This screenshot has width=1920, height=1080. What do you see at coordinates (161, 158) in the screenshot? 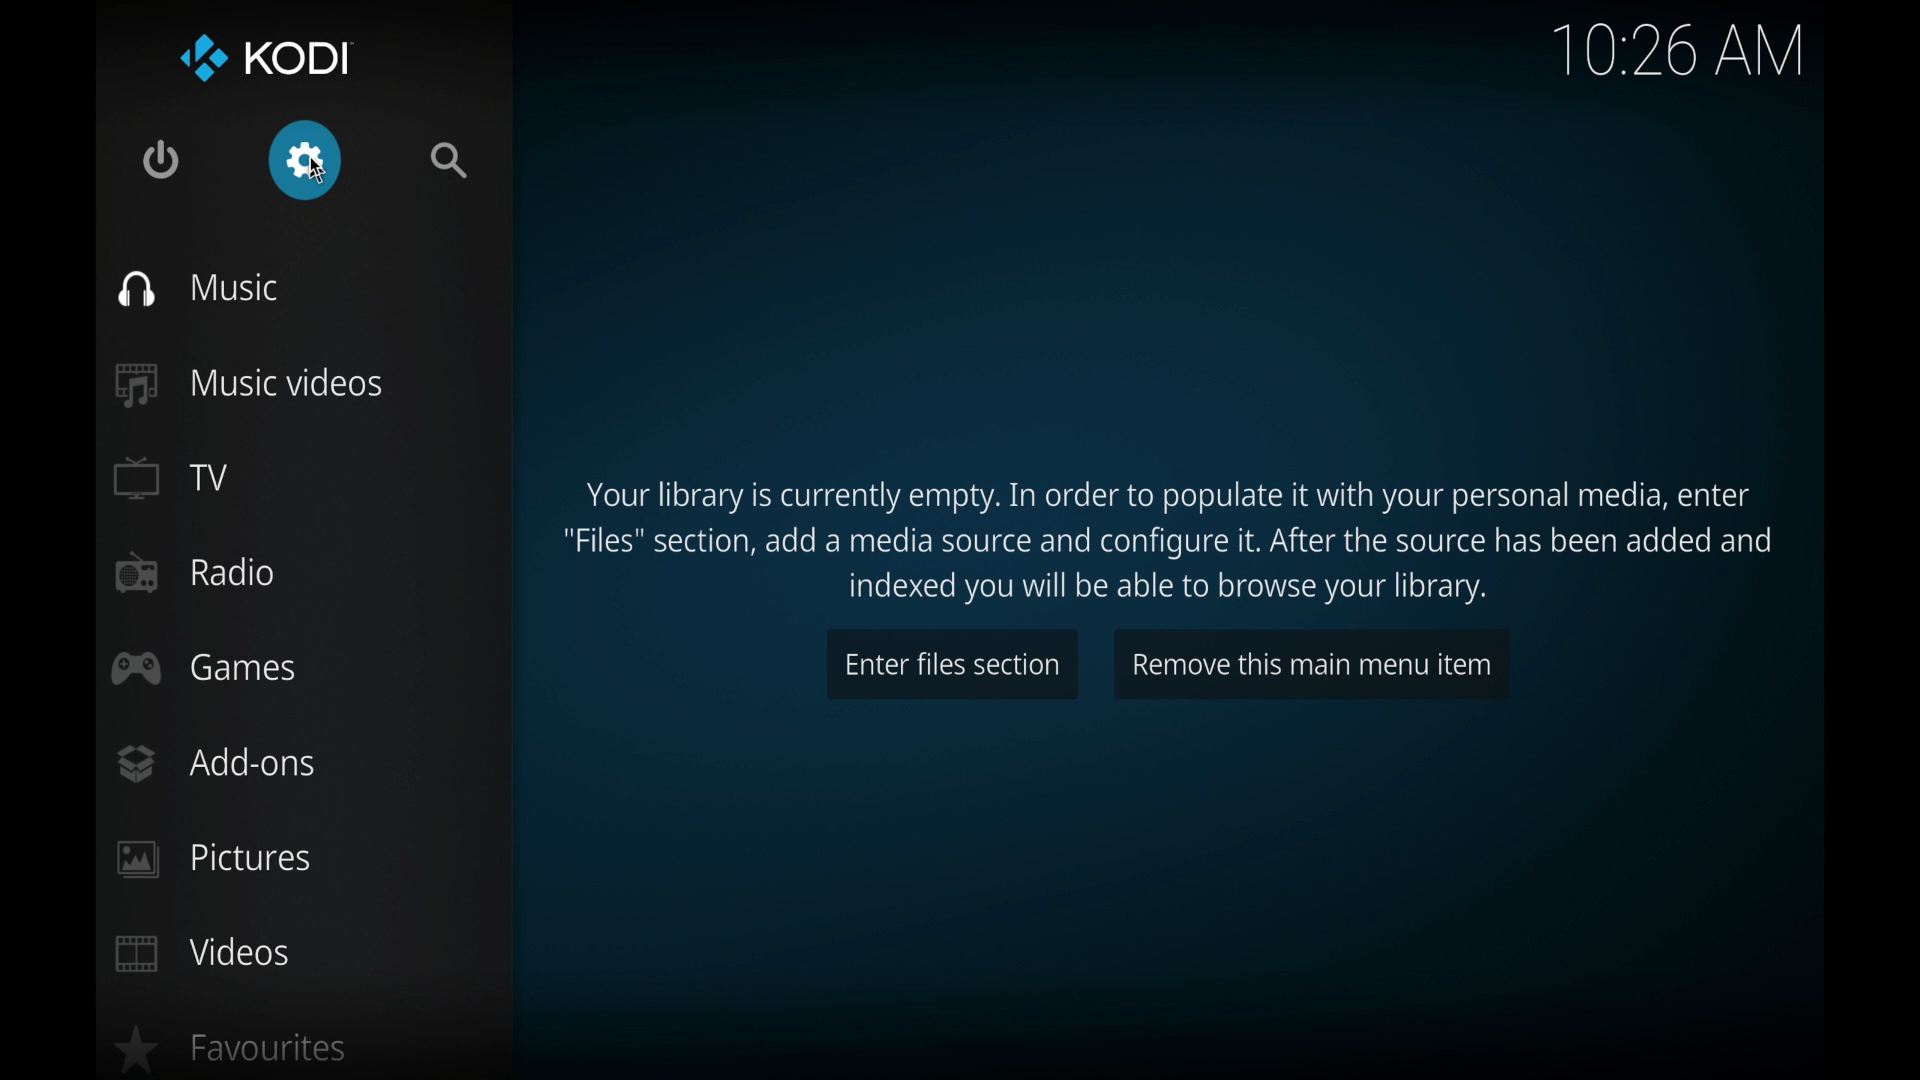
I see `quit kodi` at bounding box center [161, 158].